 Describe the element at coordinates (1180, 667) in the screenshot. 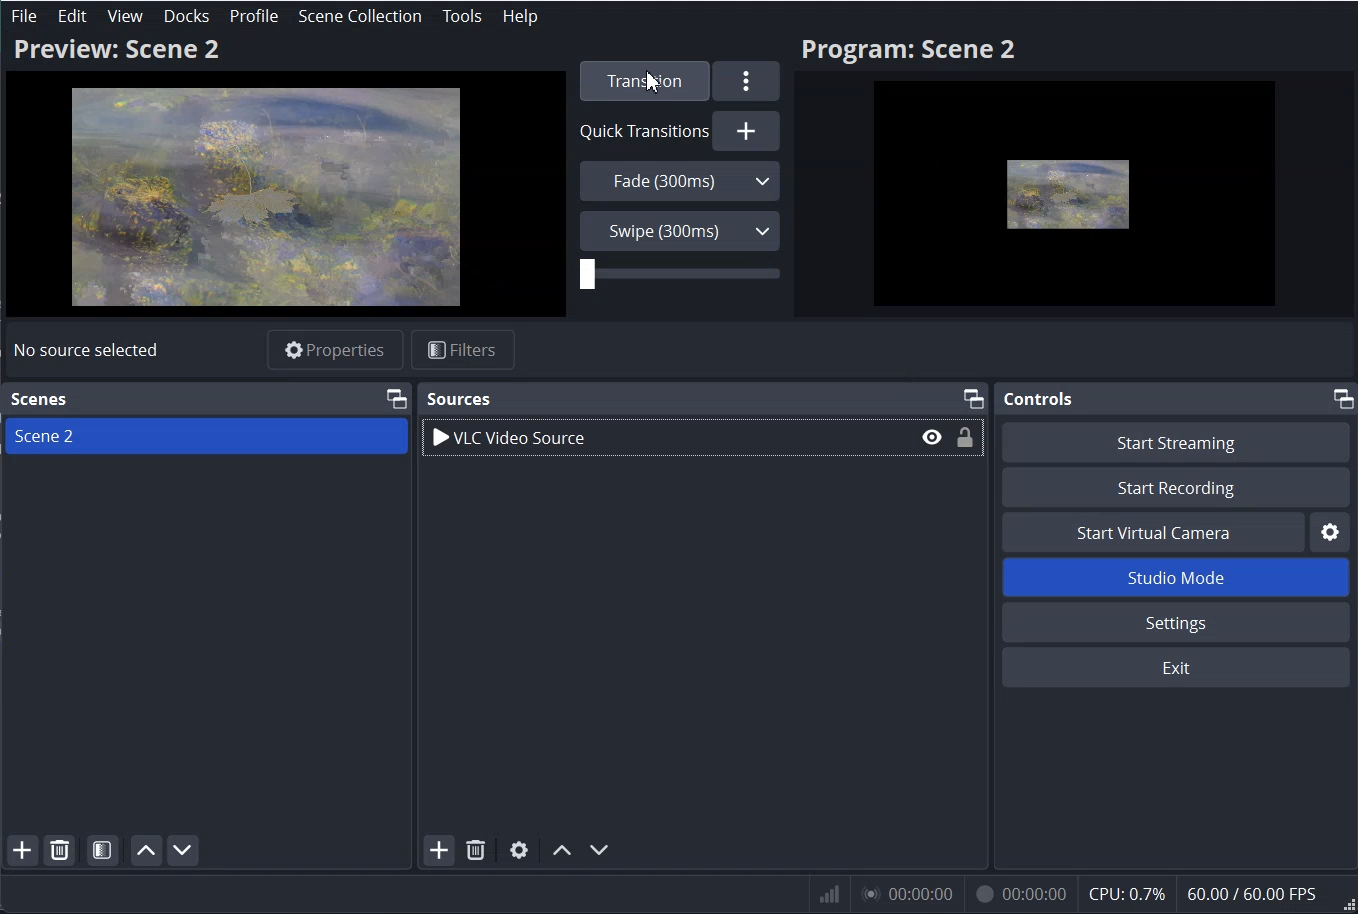

I see `Exit` at that location.